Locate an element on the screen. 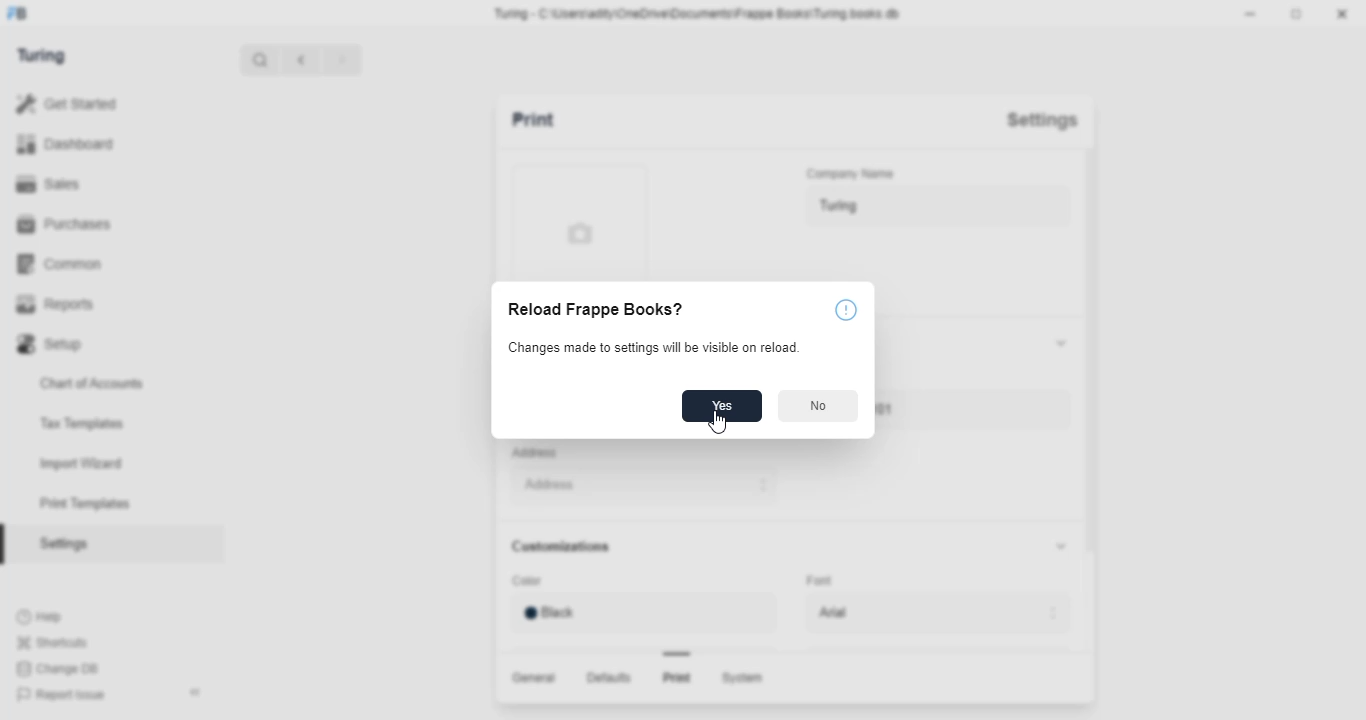 The image size is (1366, 720). forward is located at coordinates (343, 59).